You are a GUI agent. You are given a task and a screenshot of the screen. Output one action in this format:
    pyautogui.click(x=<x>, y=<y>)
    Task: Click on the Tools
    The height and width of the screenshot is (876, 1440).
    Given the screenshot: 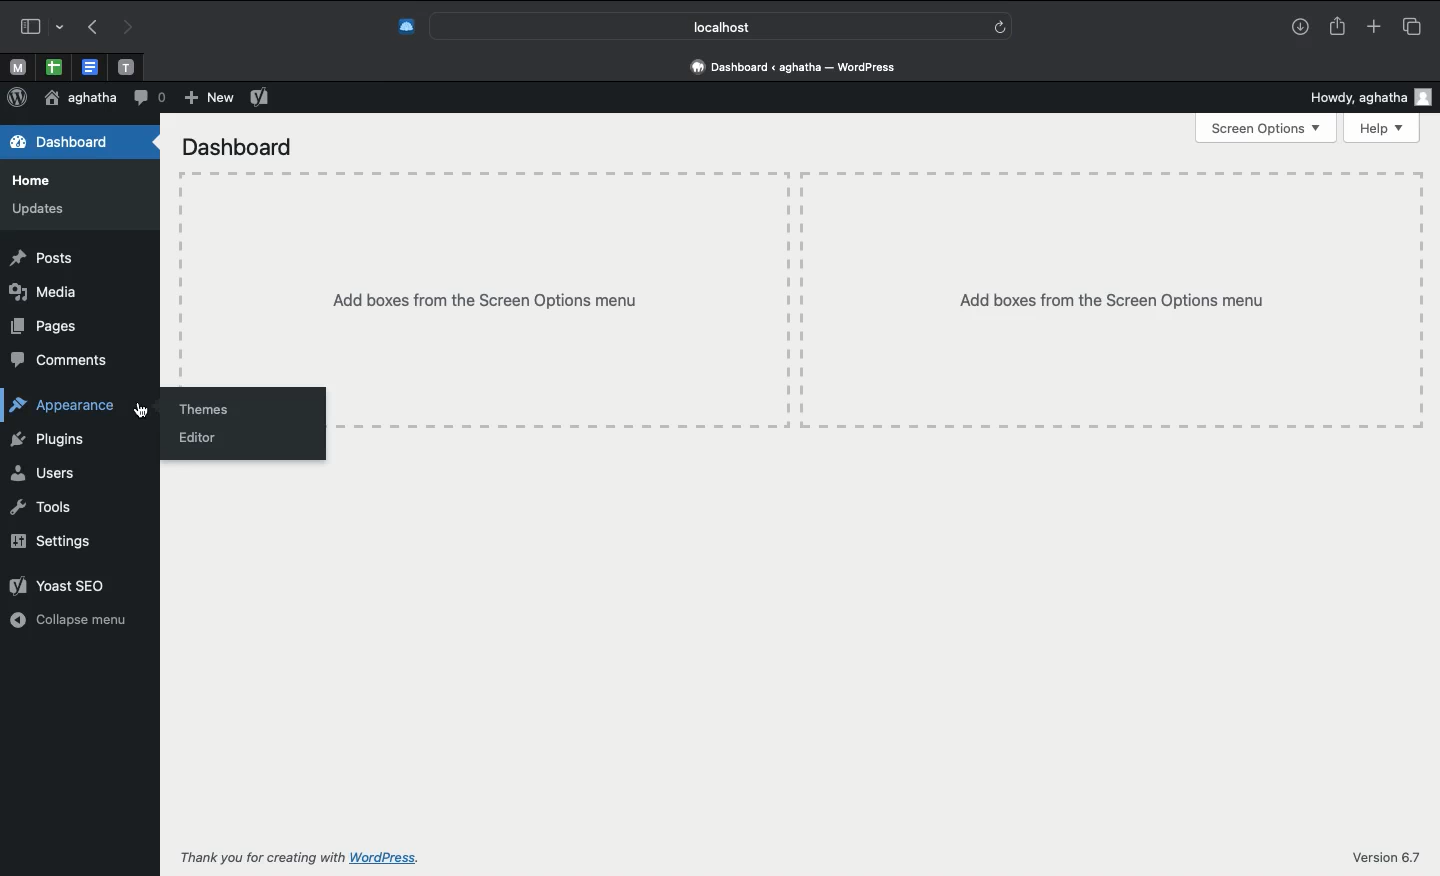 What is the action you would take?
    pyautogui.click(x=41, y=508)
    